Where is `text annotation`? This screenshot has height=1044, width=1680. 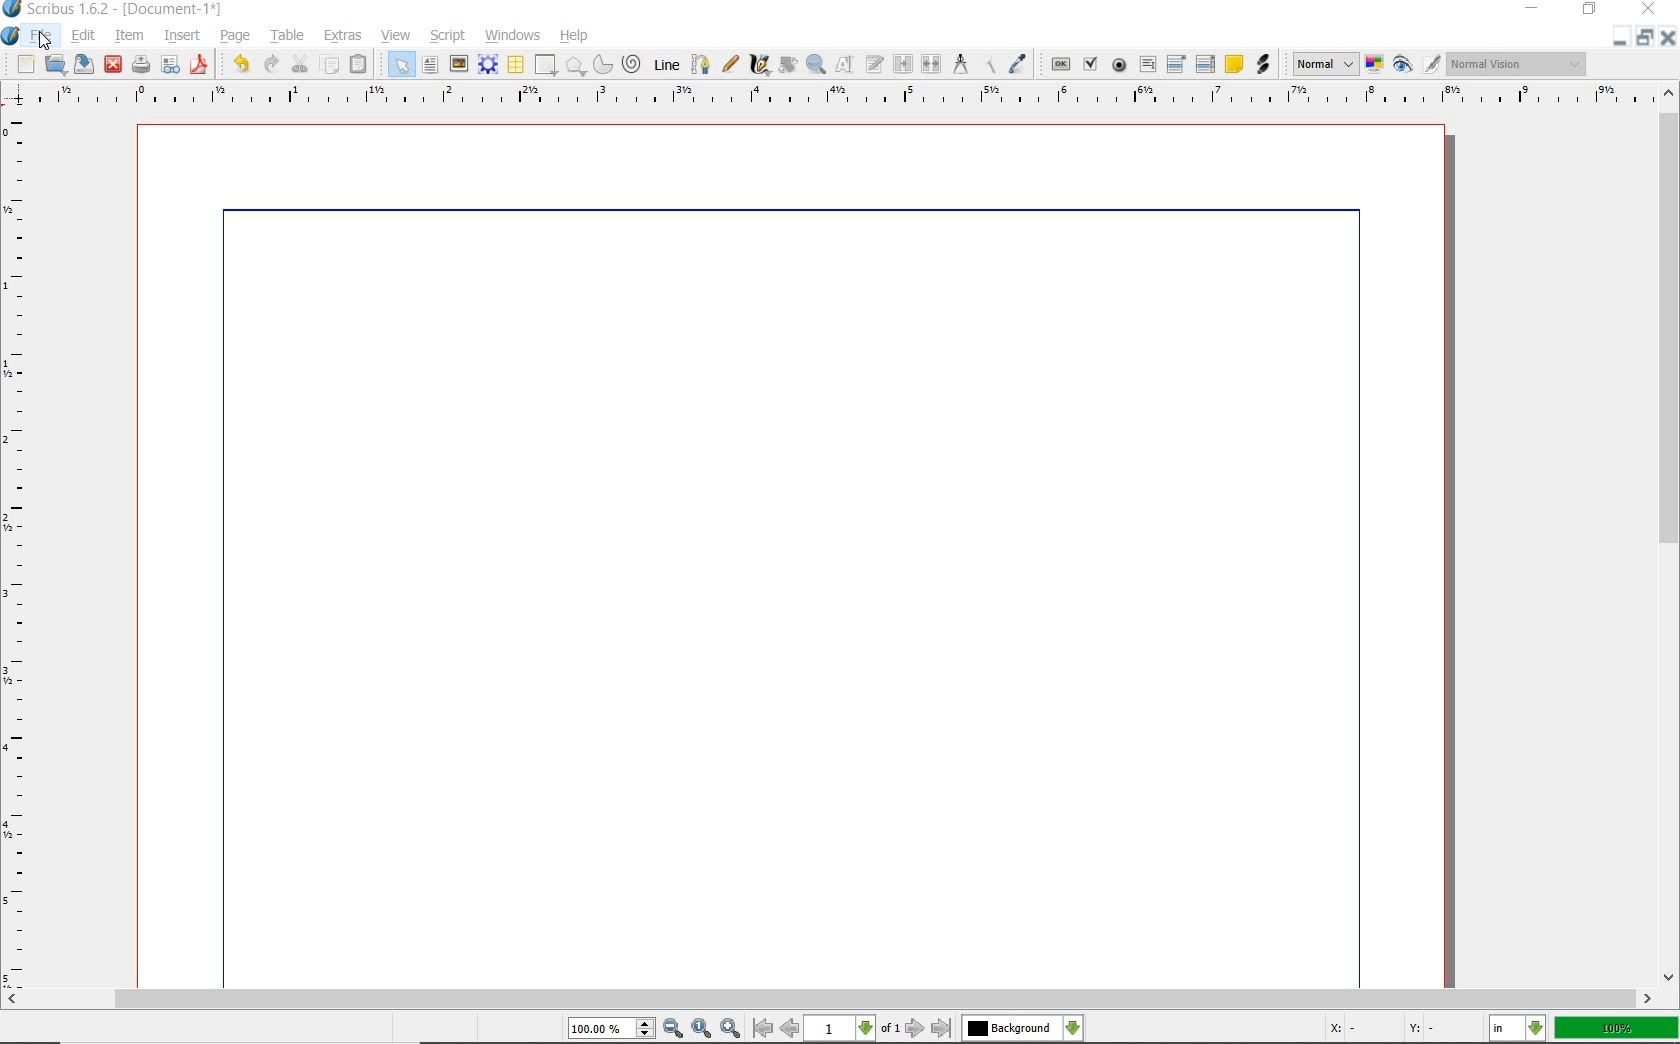
text annotation is located at coordinates (1233, 66).